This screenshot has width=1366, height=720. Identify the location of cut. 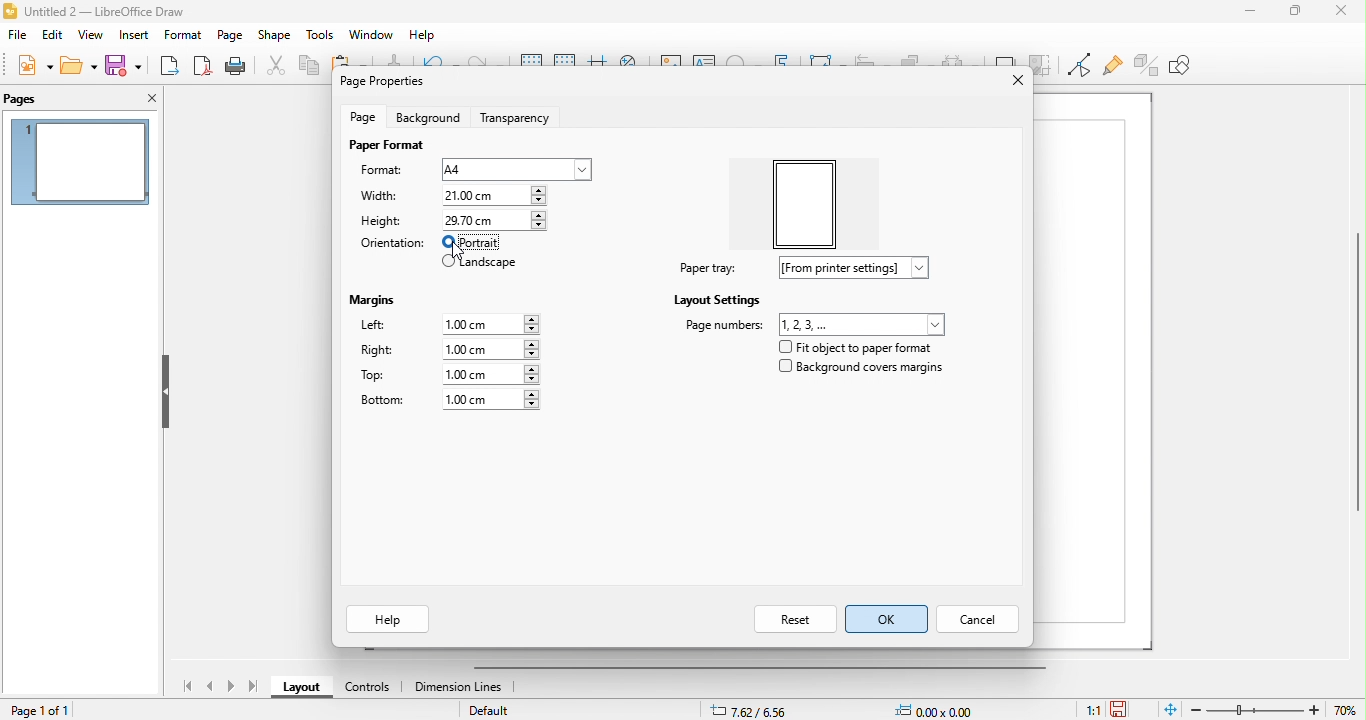
(277, 68).